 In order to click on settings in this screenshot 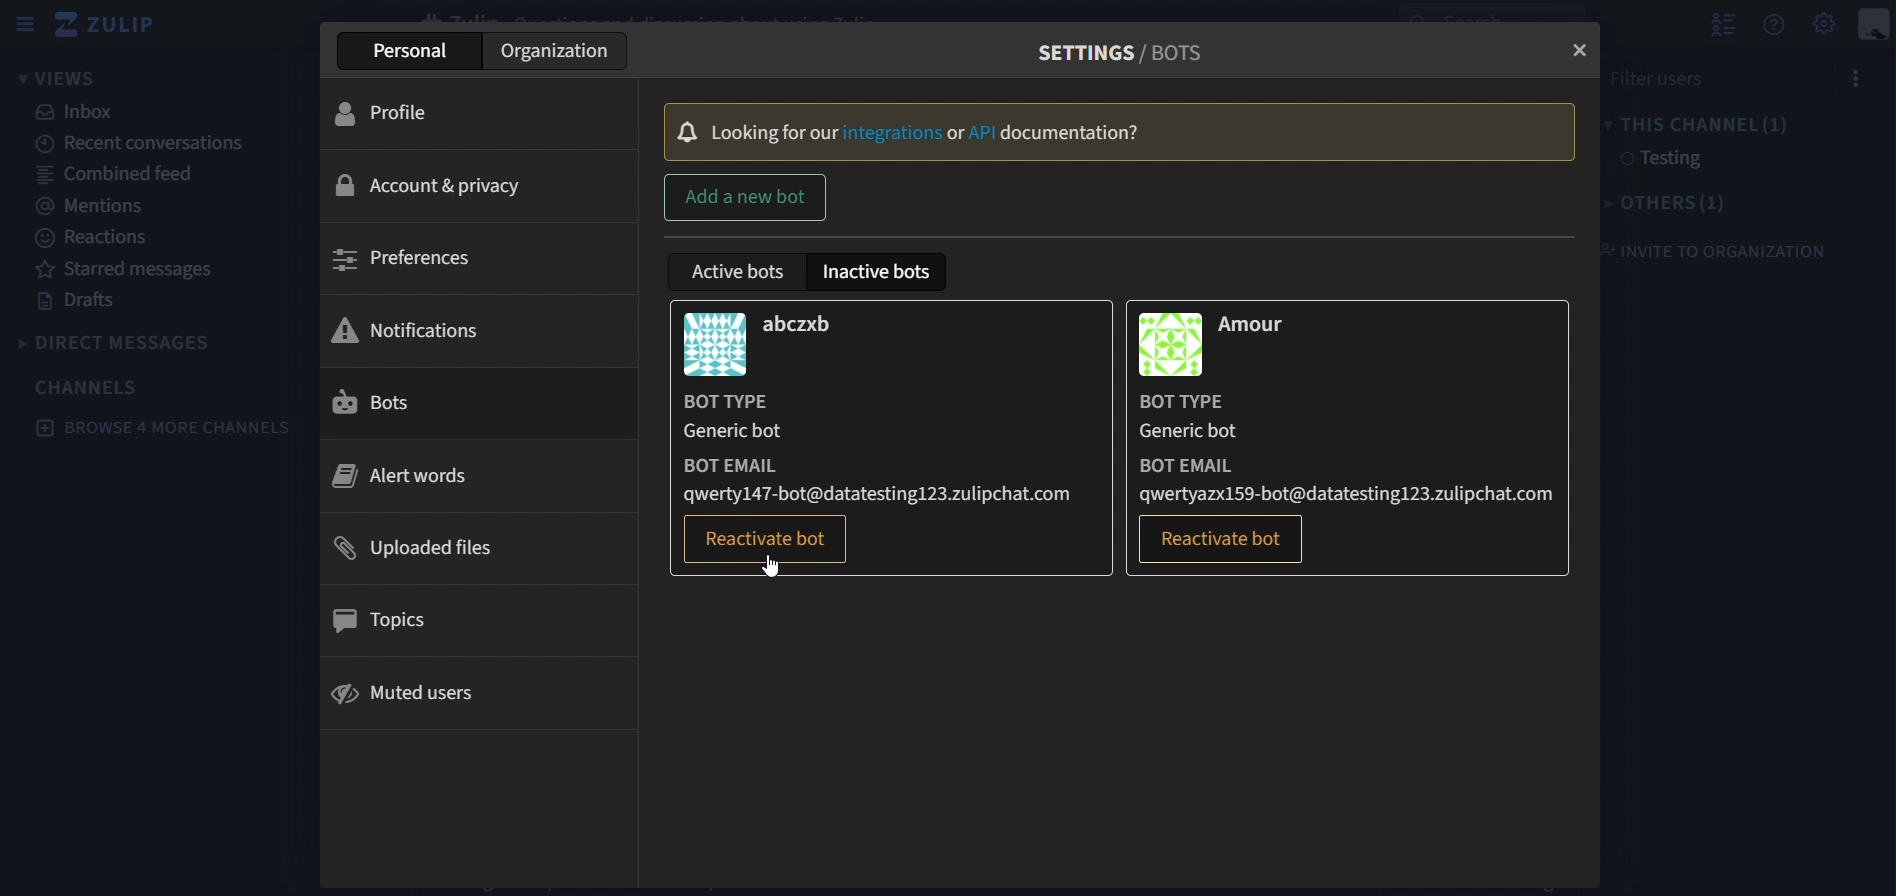, I will do `click(1826, 22)`.